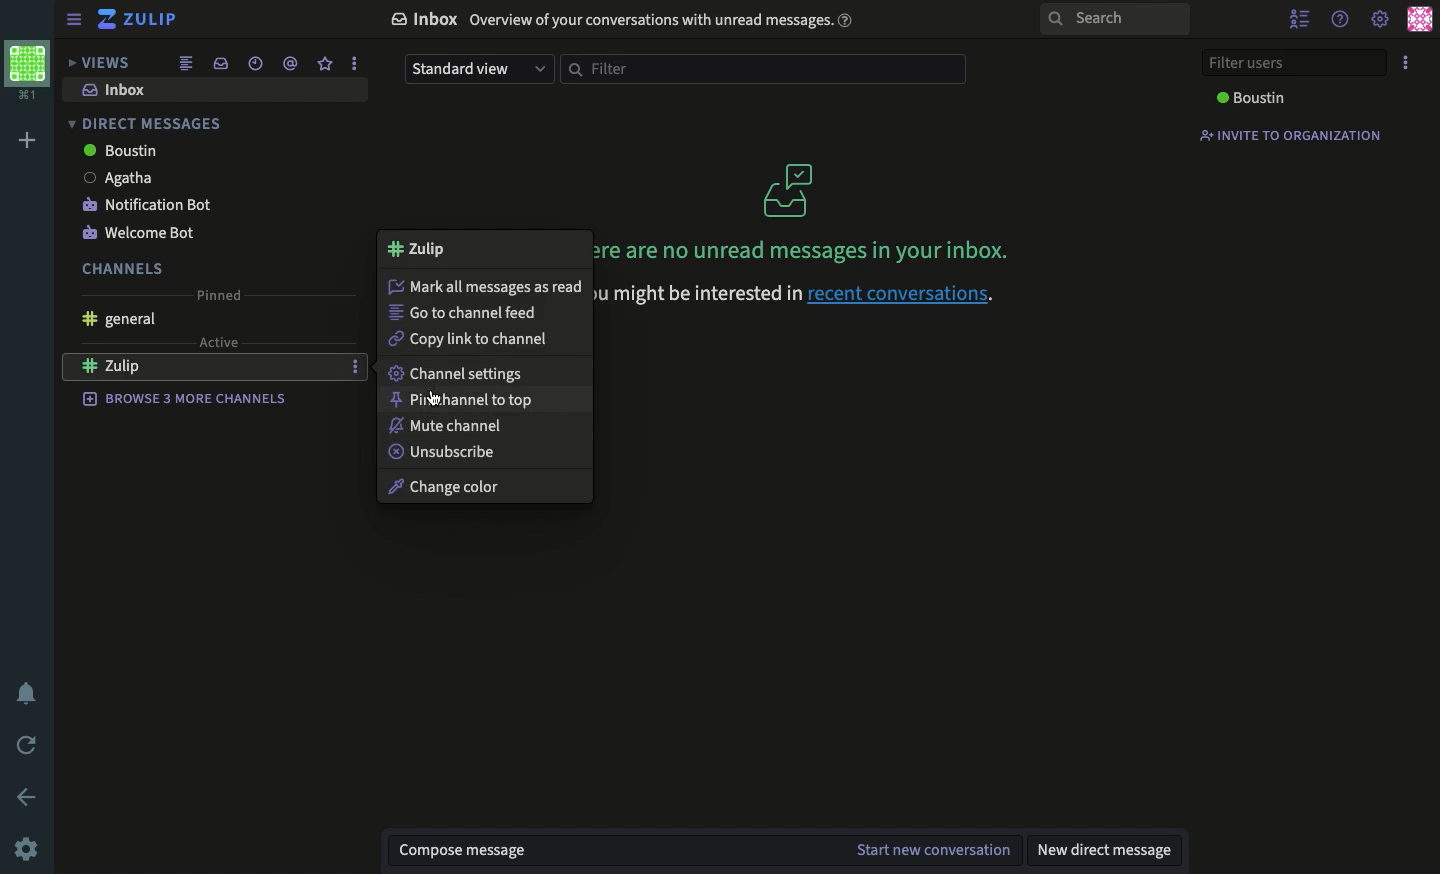 The height and width of the screenshot is (874, 1440). What do you see at coordinates (137, 235) in the screenshot?
I see `welcome bot` at bounding box center [137, 235].